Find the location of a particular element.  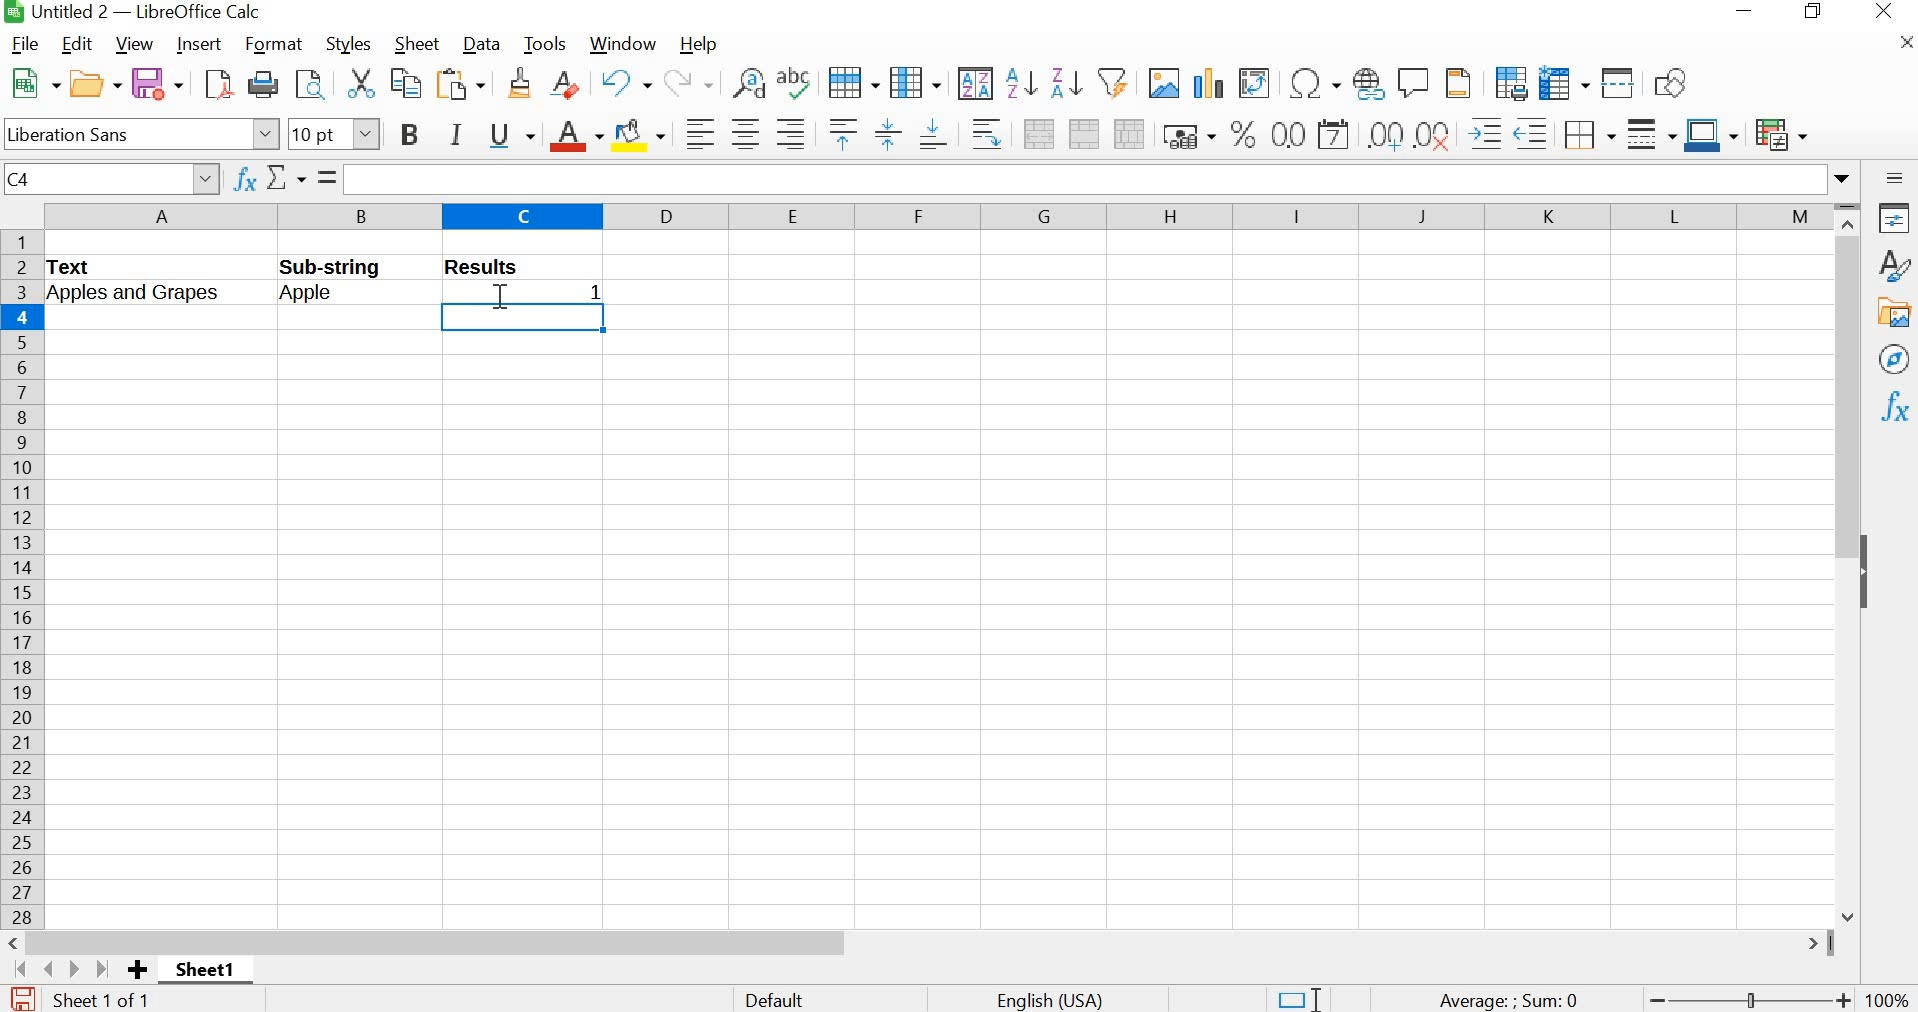

styles is located at coordinates (345, 42).